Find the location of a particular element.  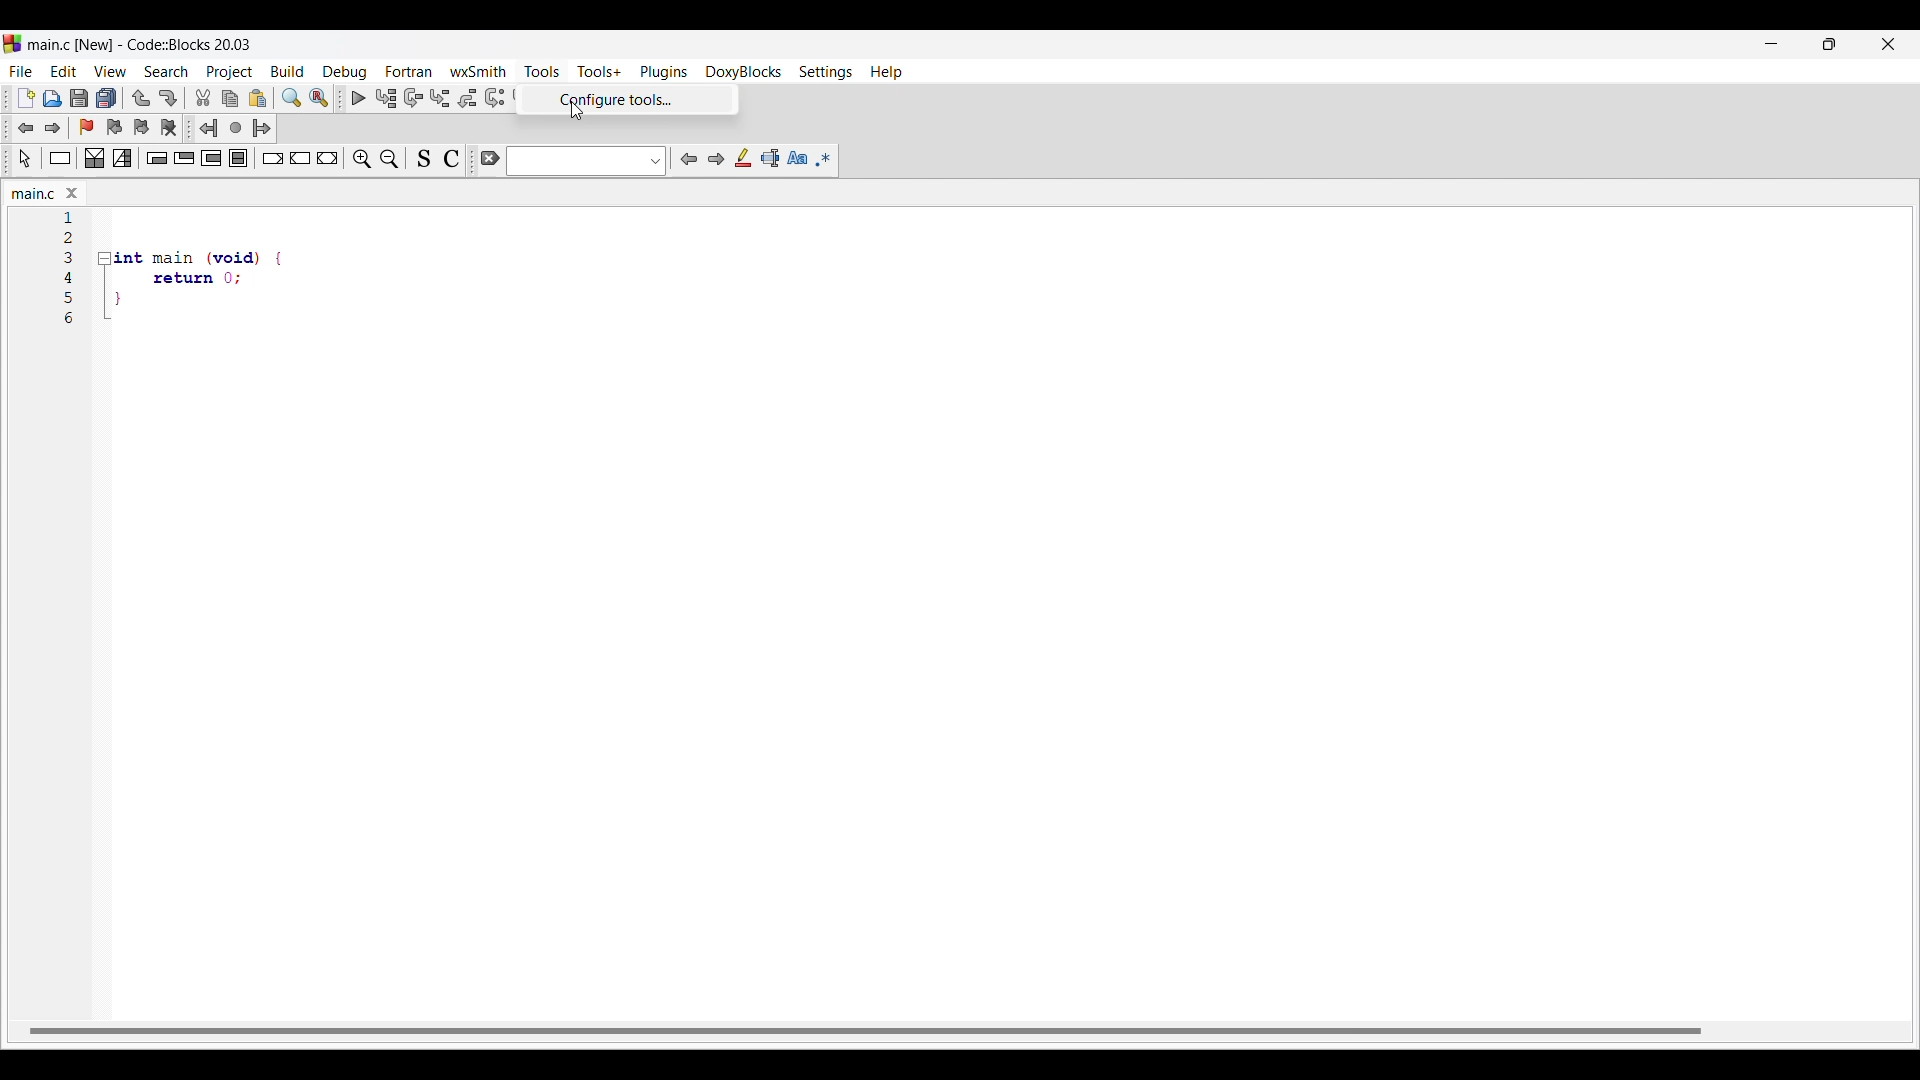

Next line is located at coordinates (414, 98).